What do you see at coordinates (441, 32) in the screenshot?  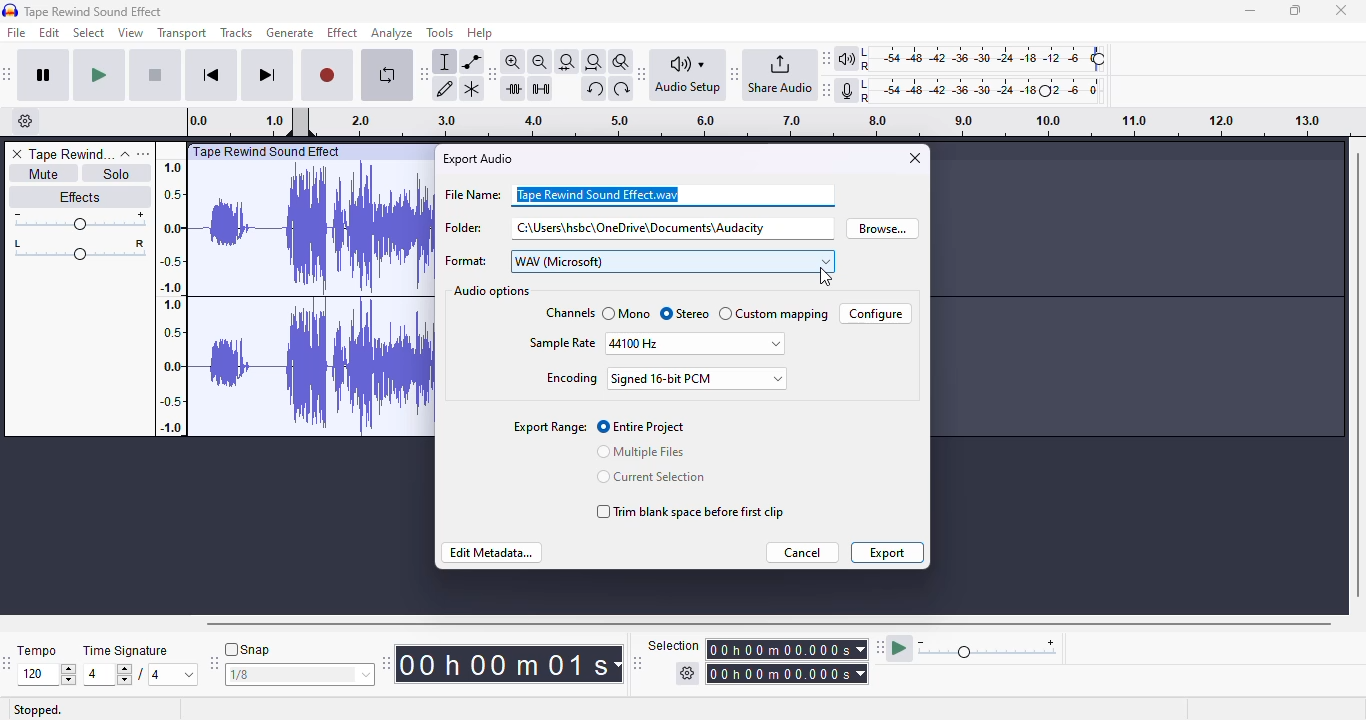 I see `tools` at bounding box center [441, 32].